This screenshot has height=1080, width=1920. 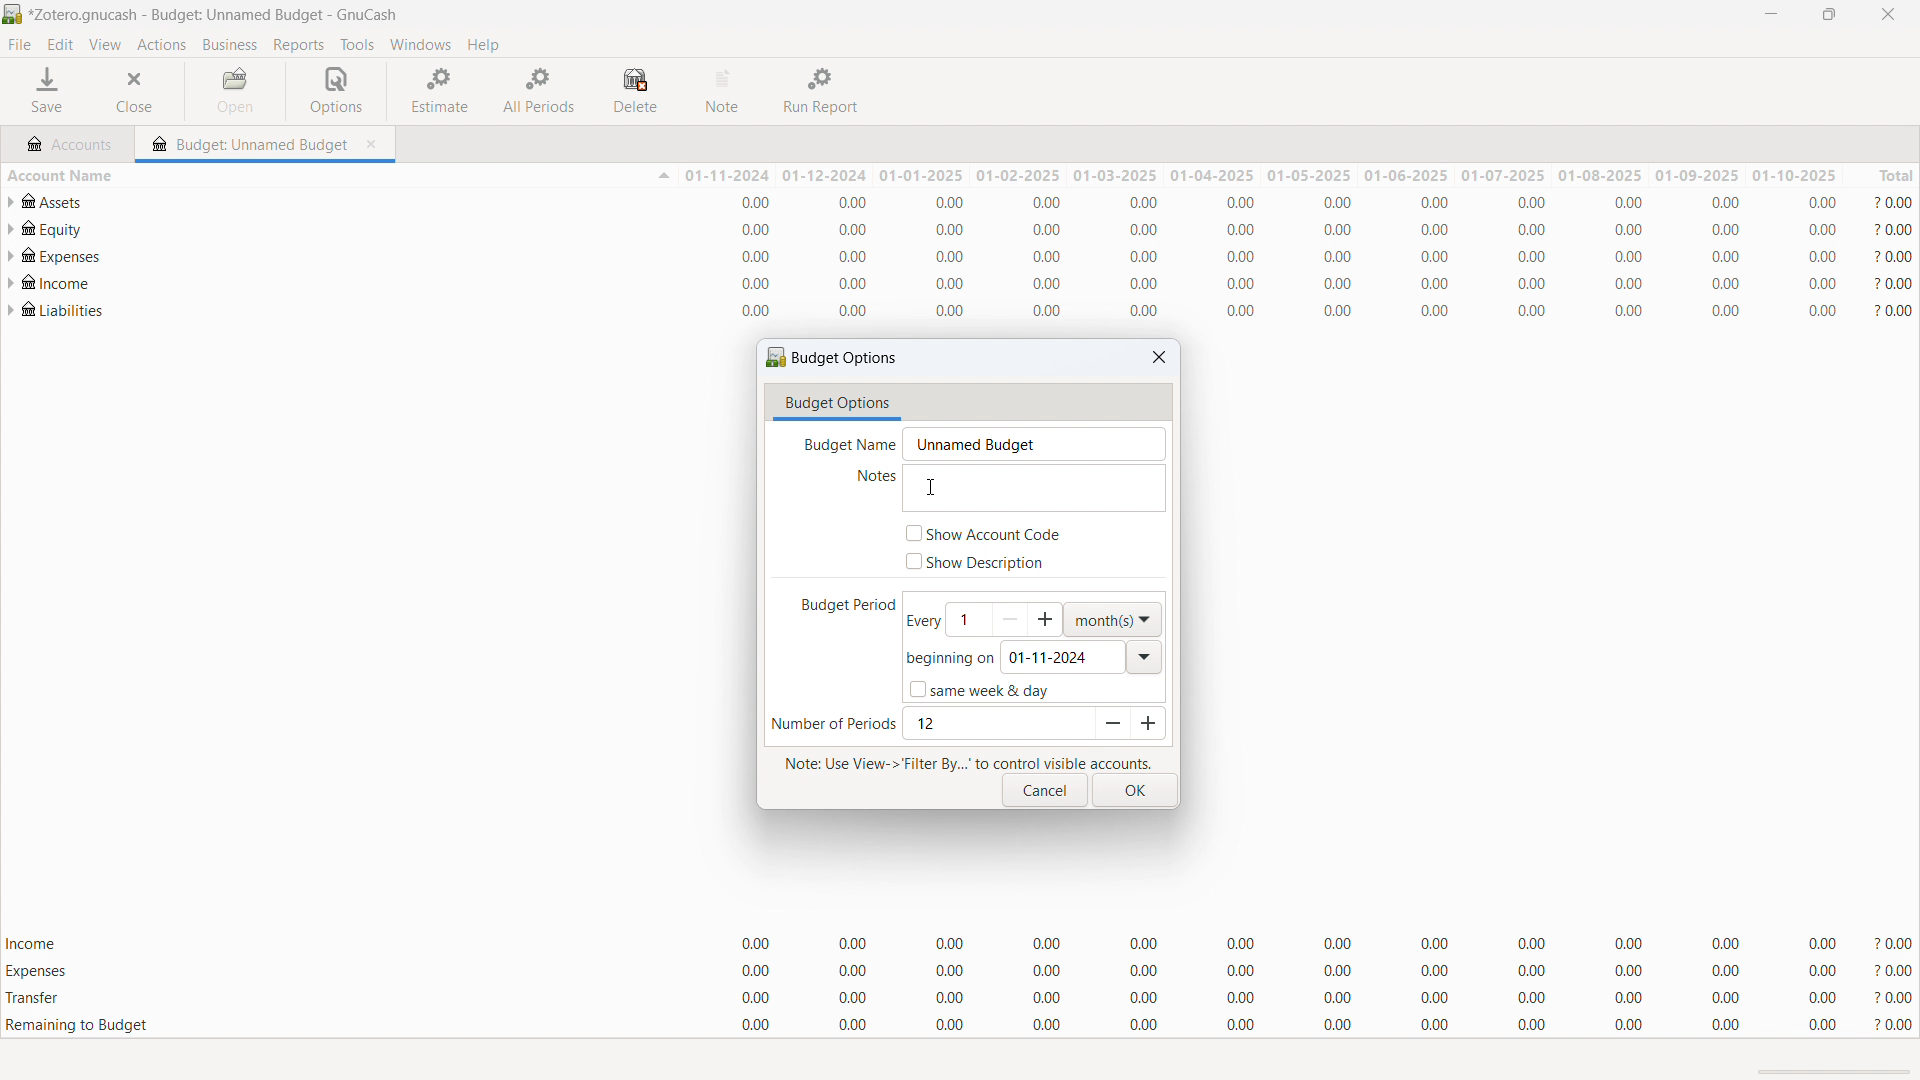 I want to click on 01-09-2025, so click(x=1699, y=175).